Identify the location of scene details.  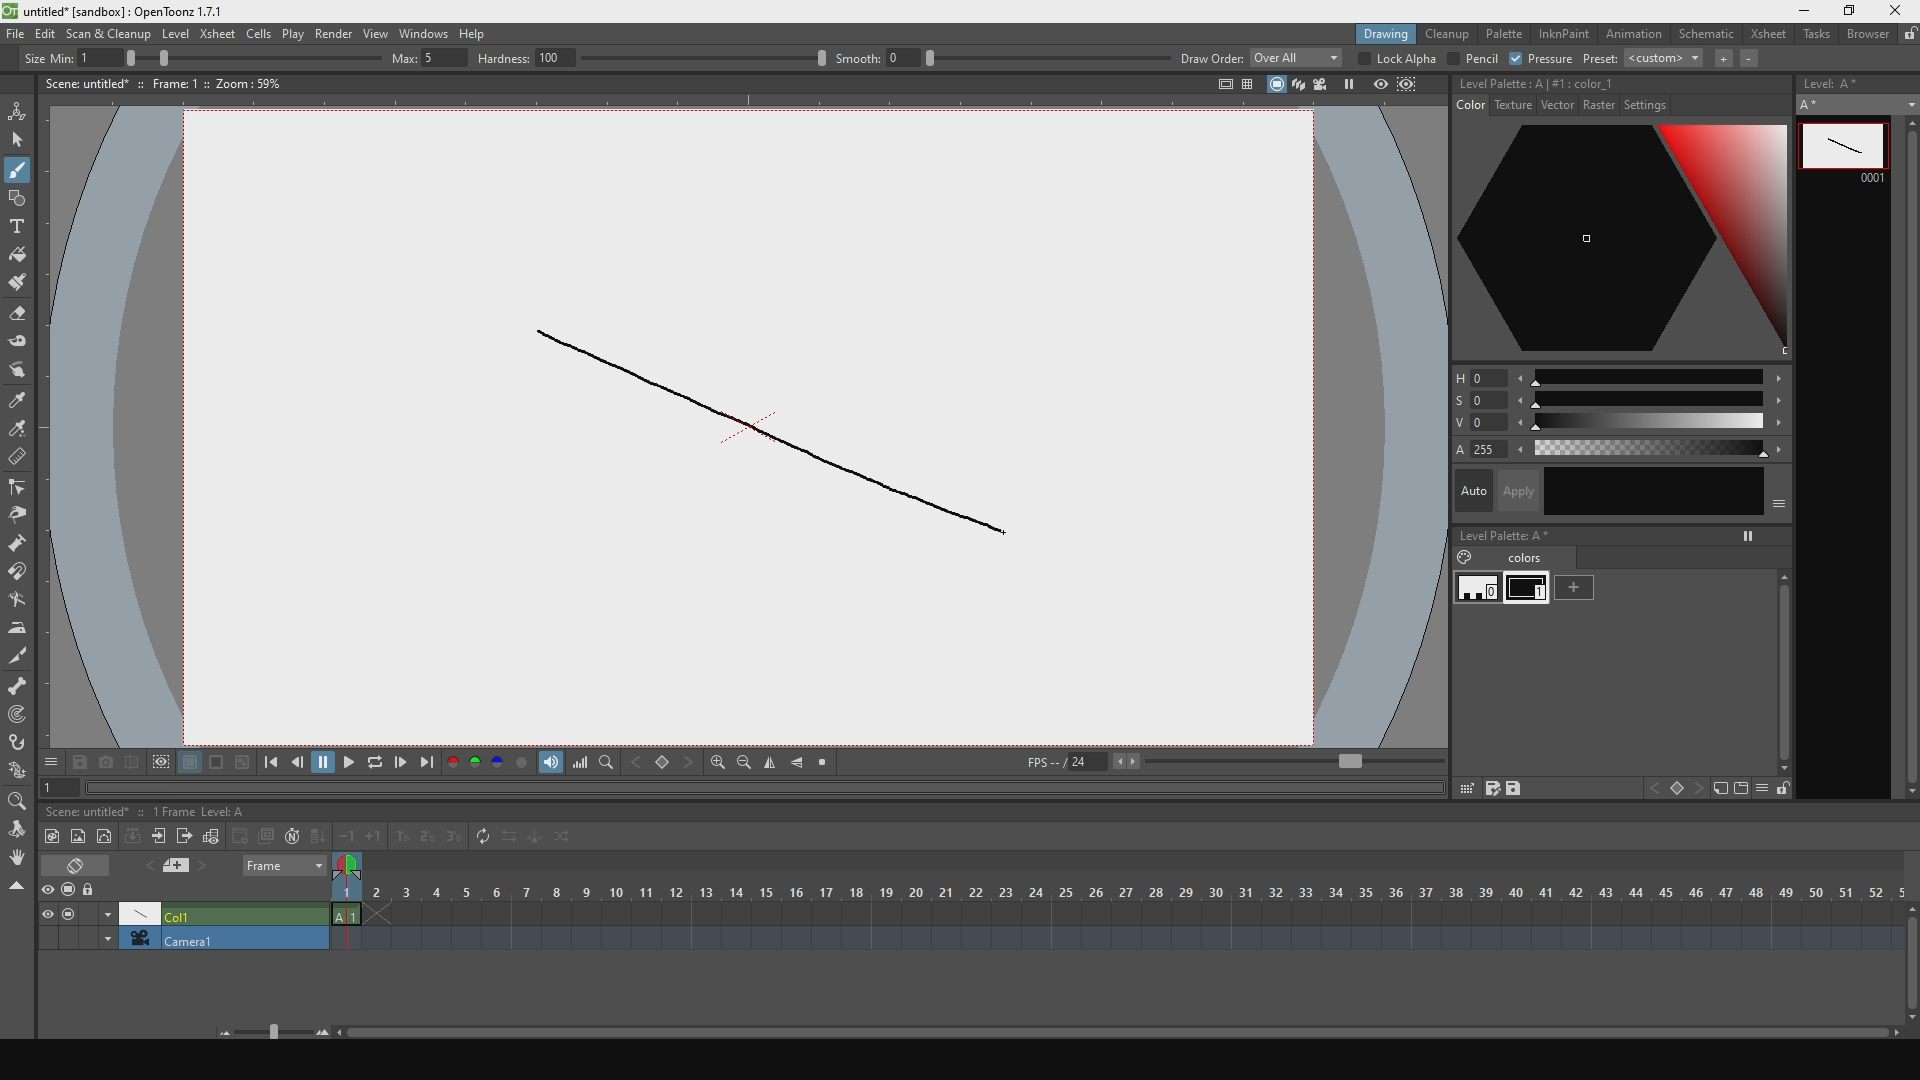
(176, 85).